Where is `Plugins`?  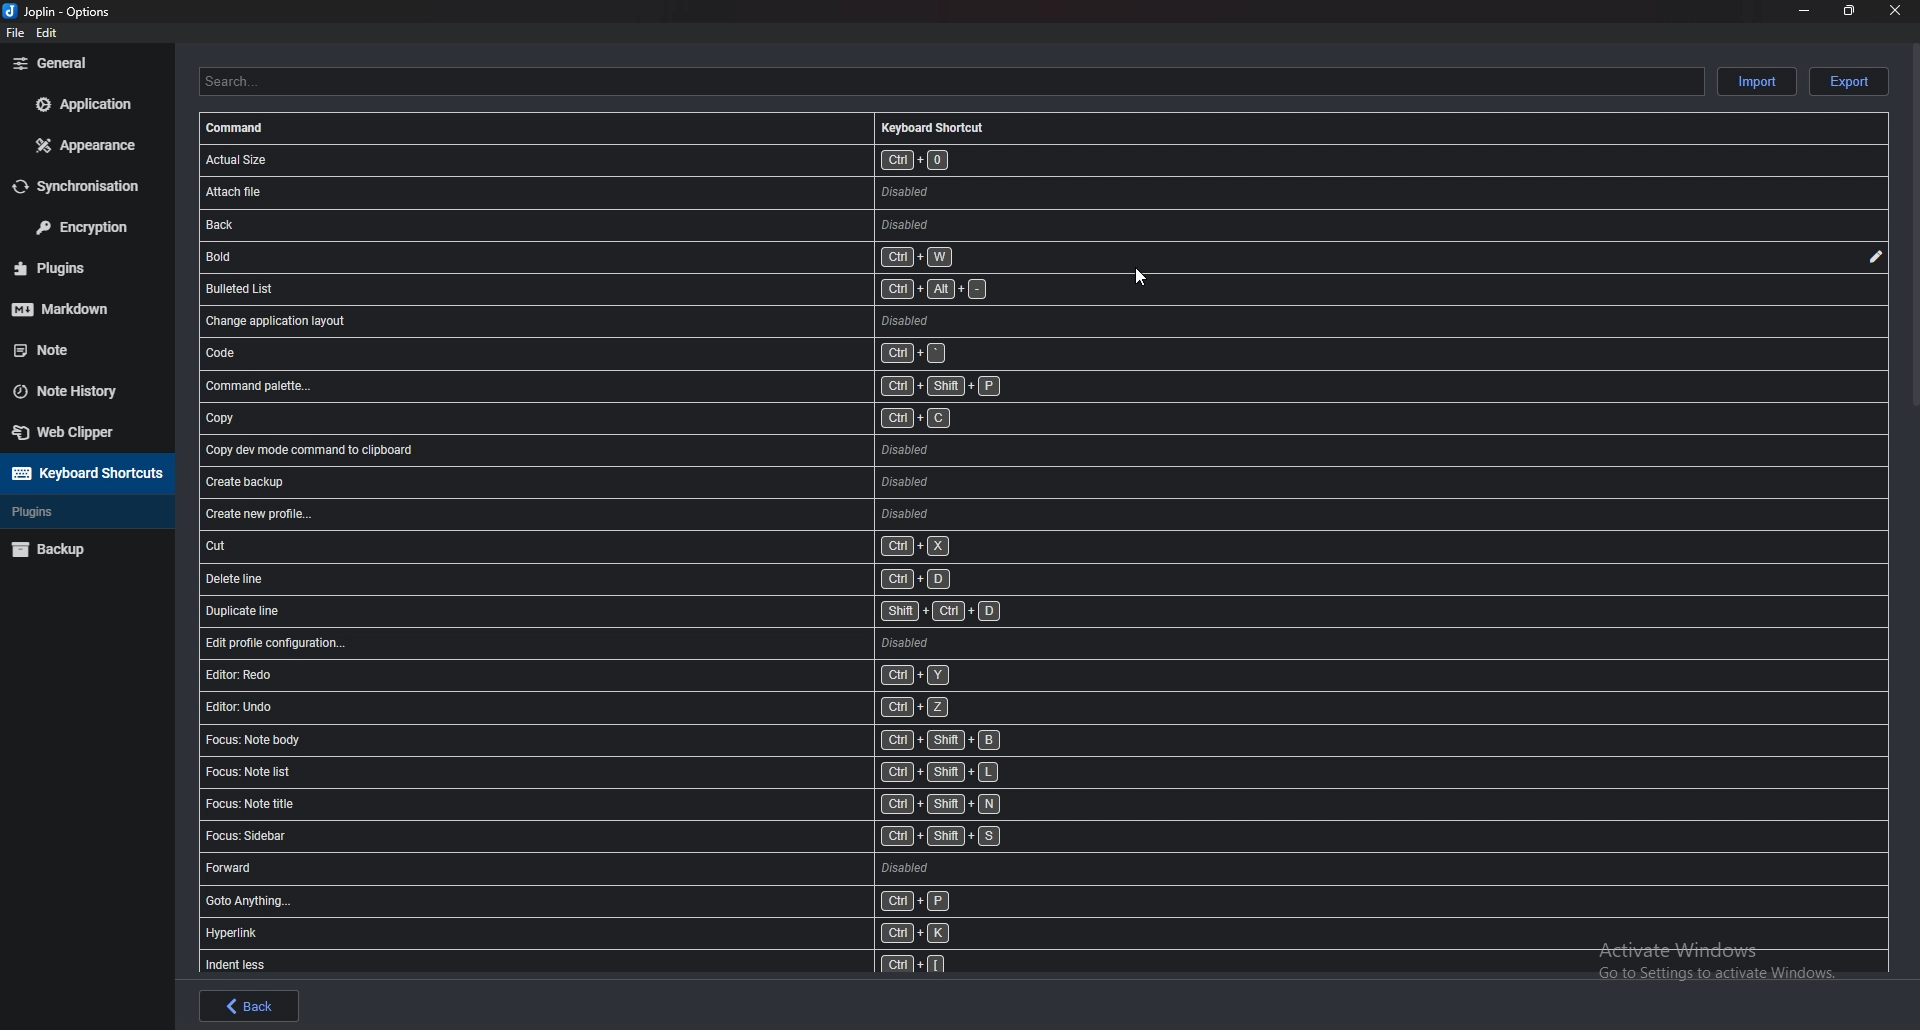
Plugins is located at coordinates (73, 268).